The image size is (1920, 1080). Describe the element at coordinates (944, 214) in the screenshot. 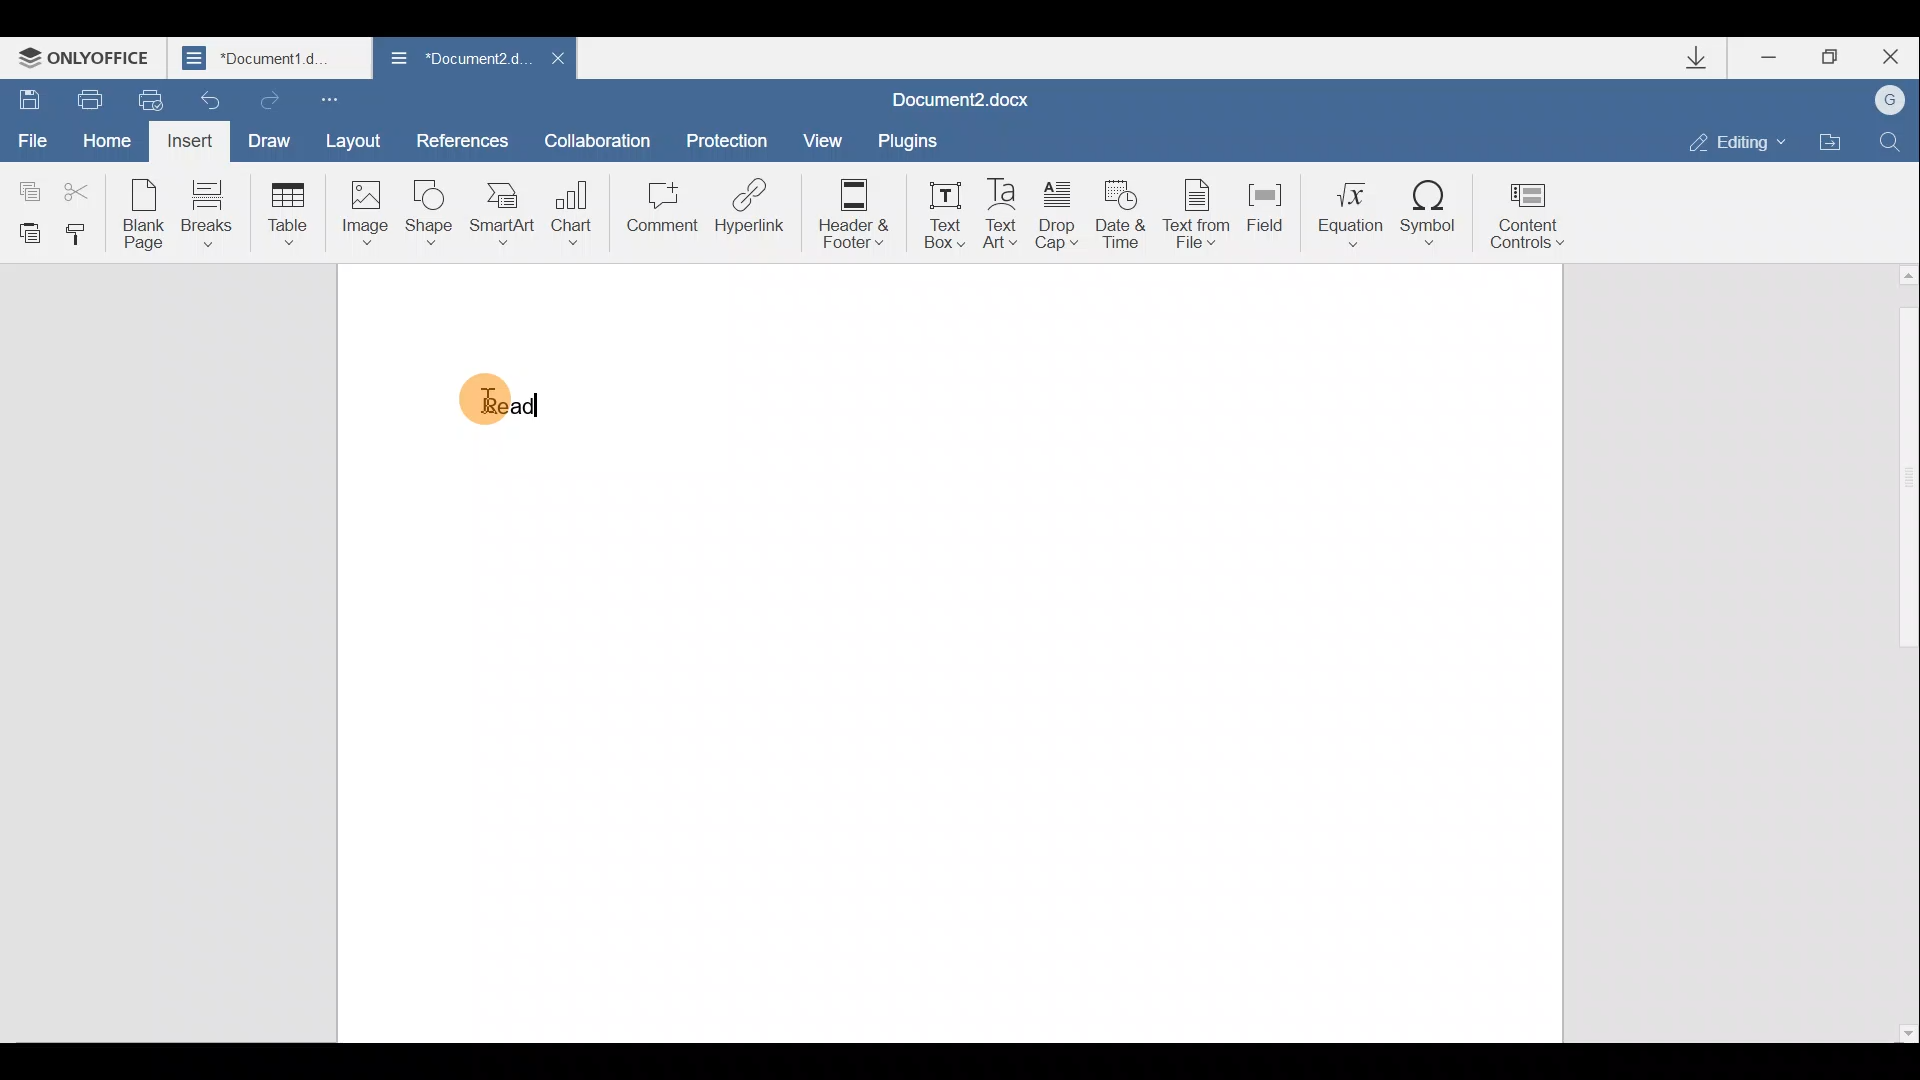

I see `Text box` at that location.